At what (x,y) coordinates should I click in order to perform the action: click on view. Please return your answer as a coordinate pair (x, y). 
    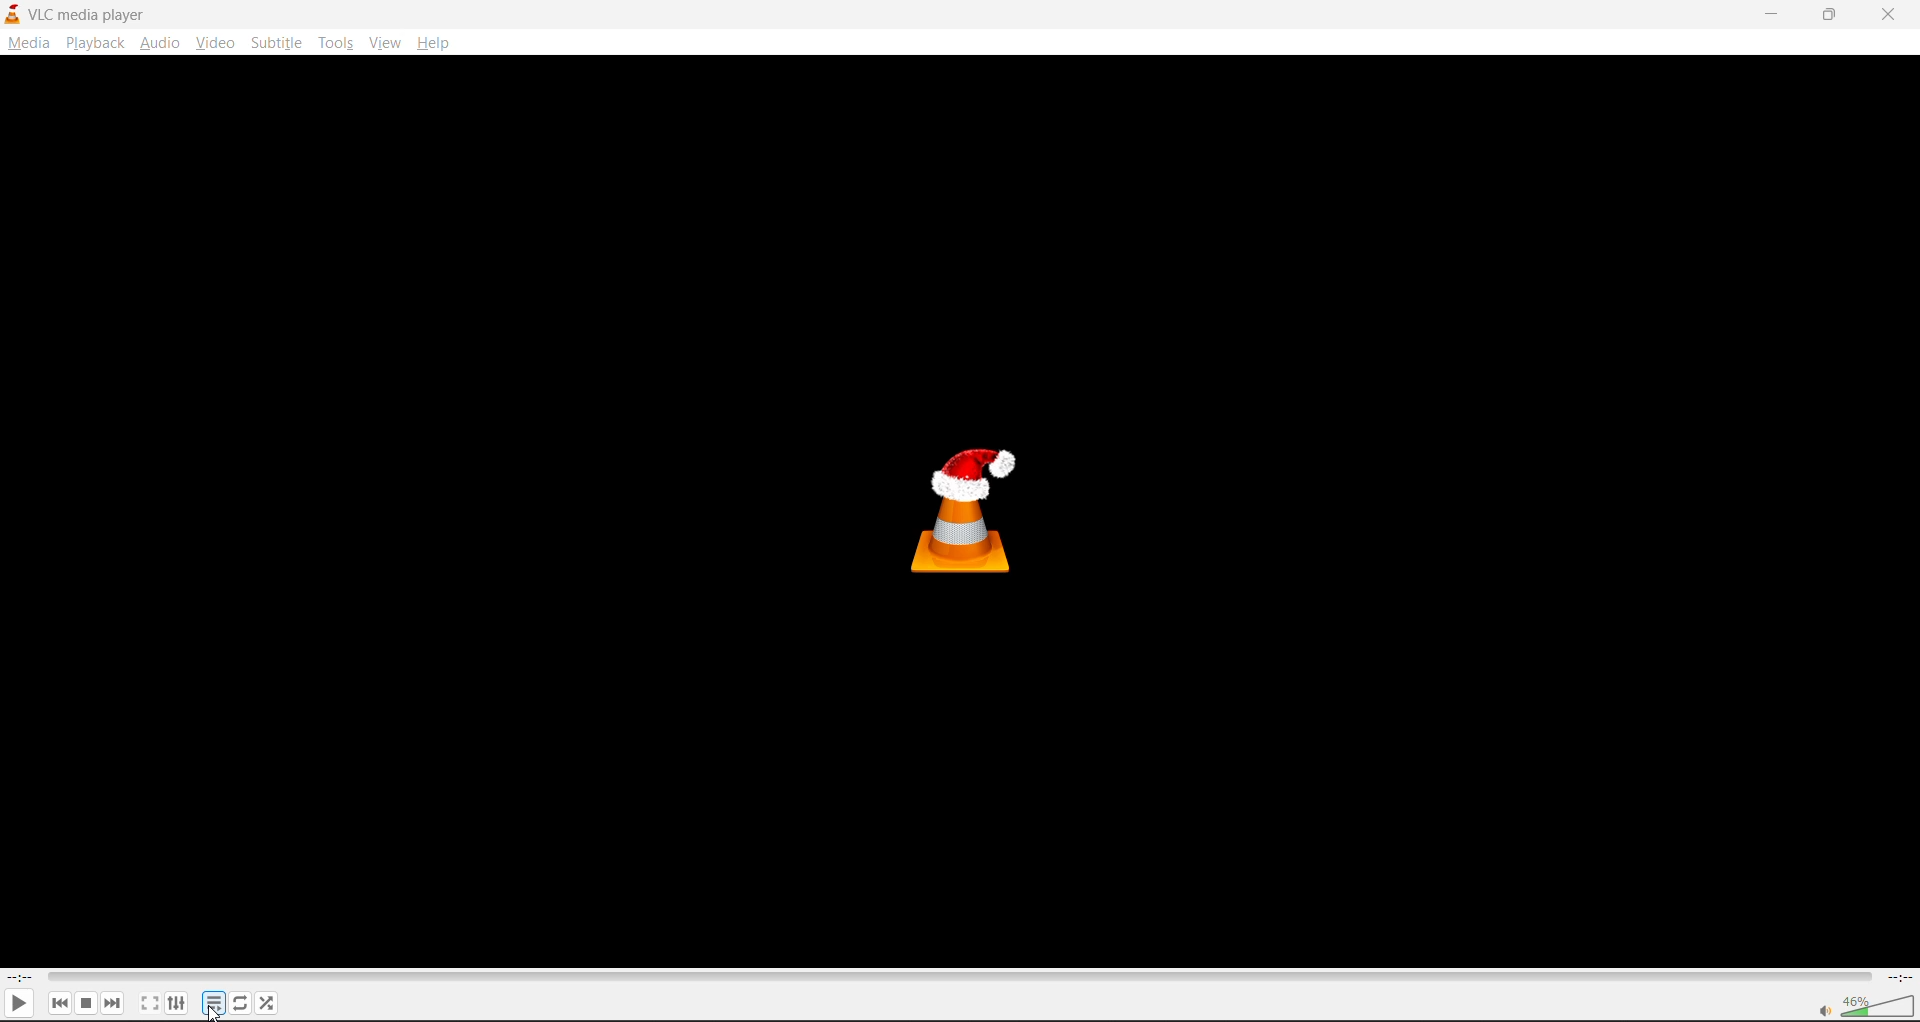
    Looking at the image, I should click on (388, 40).